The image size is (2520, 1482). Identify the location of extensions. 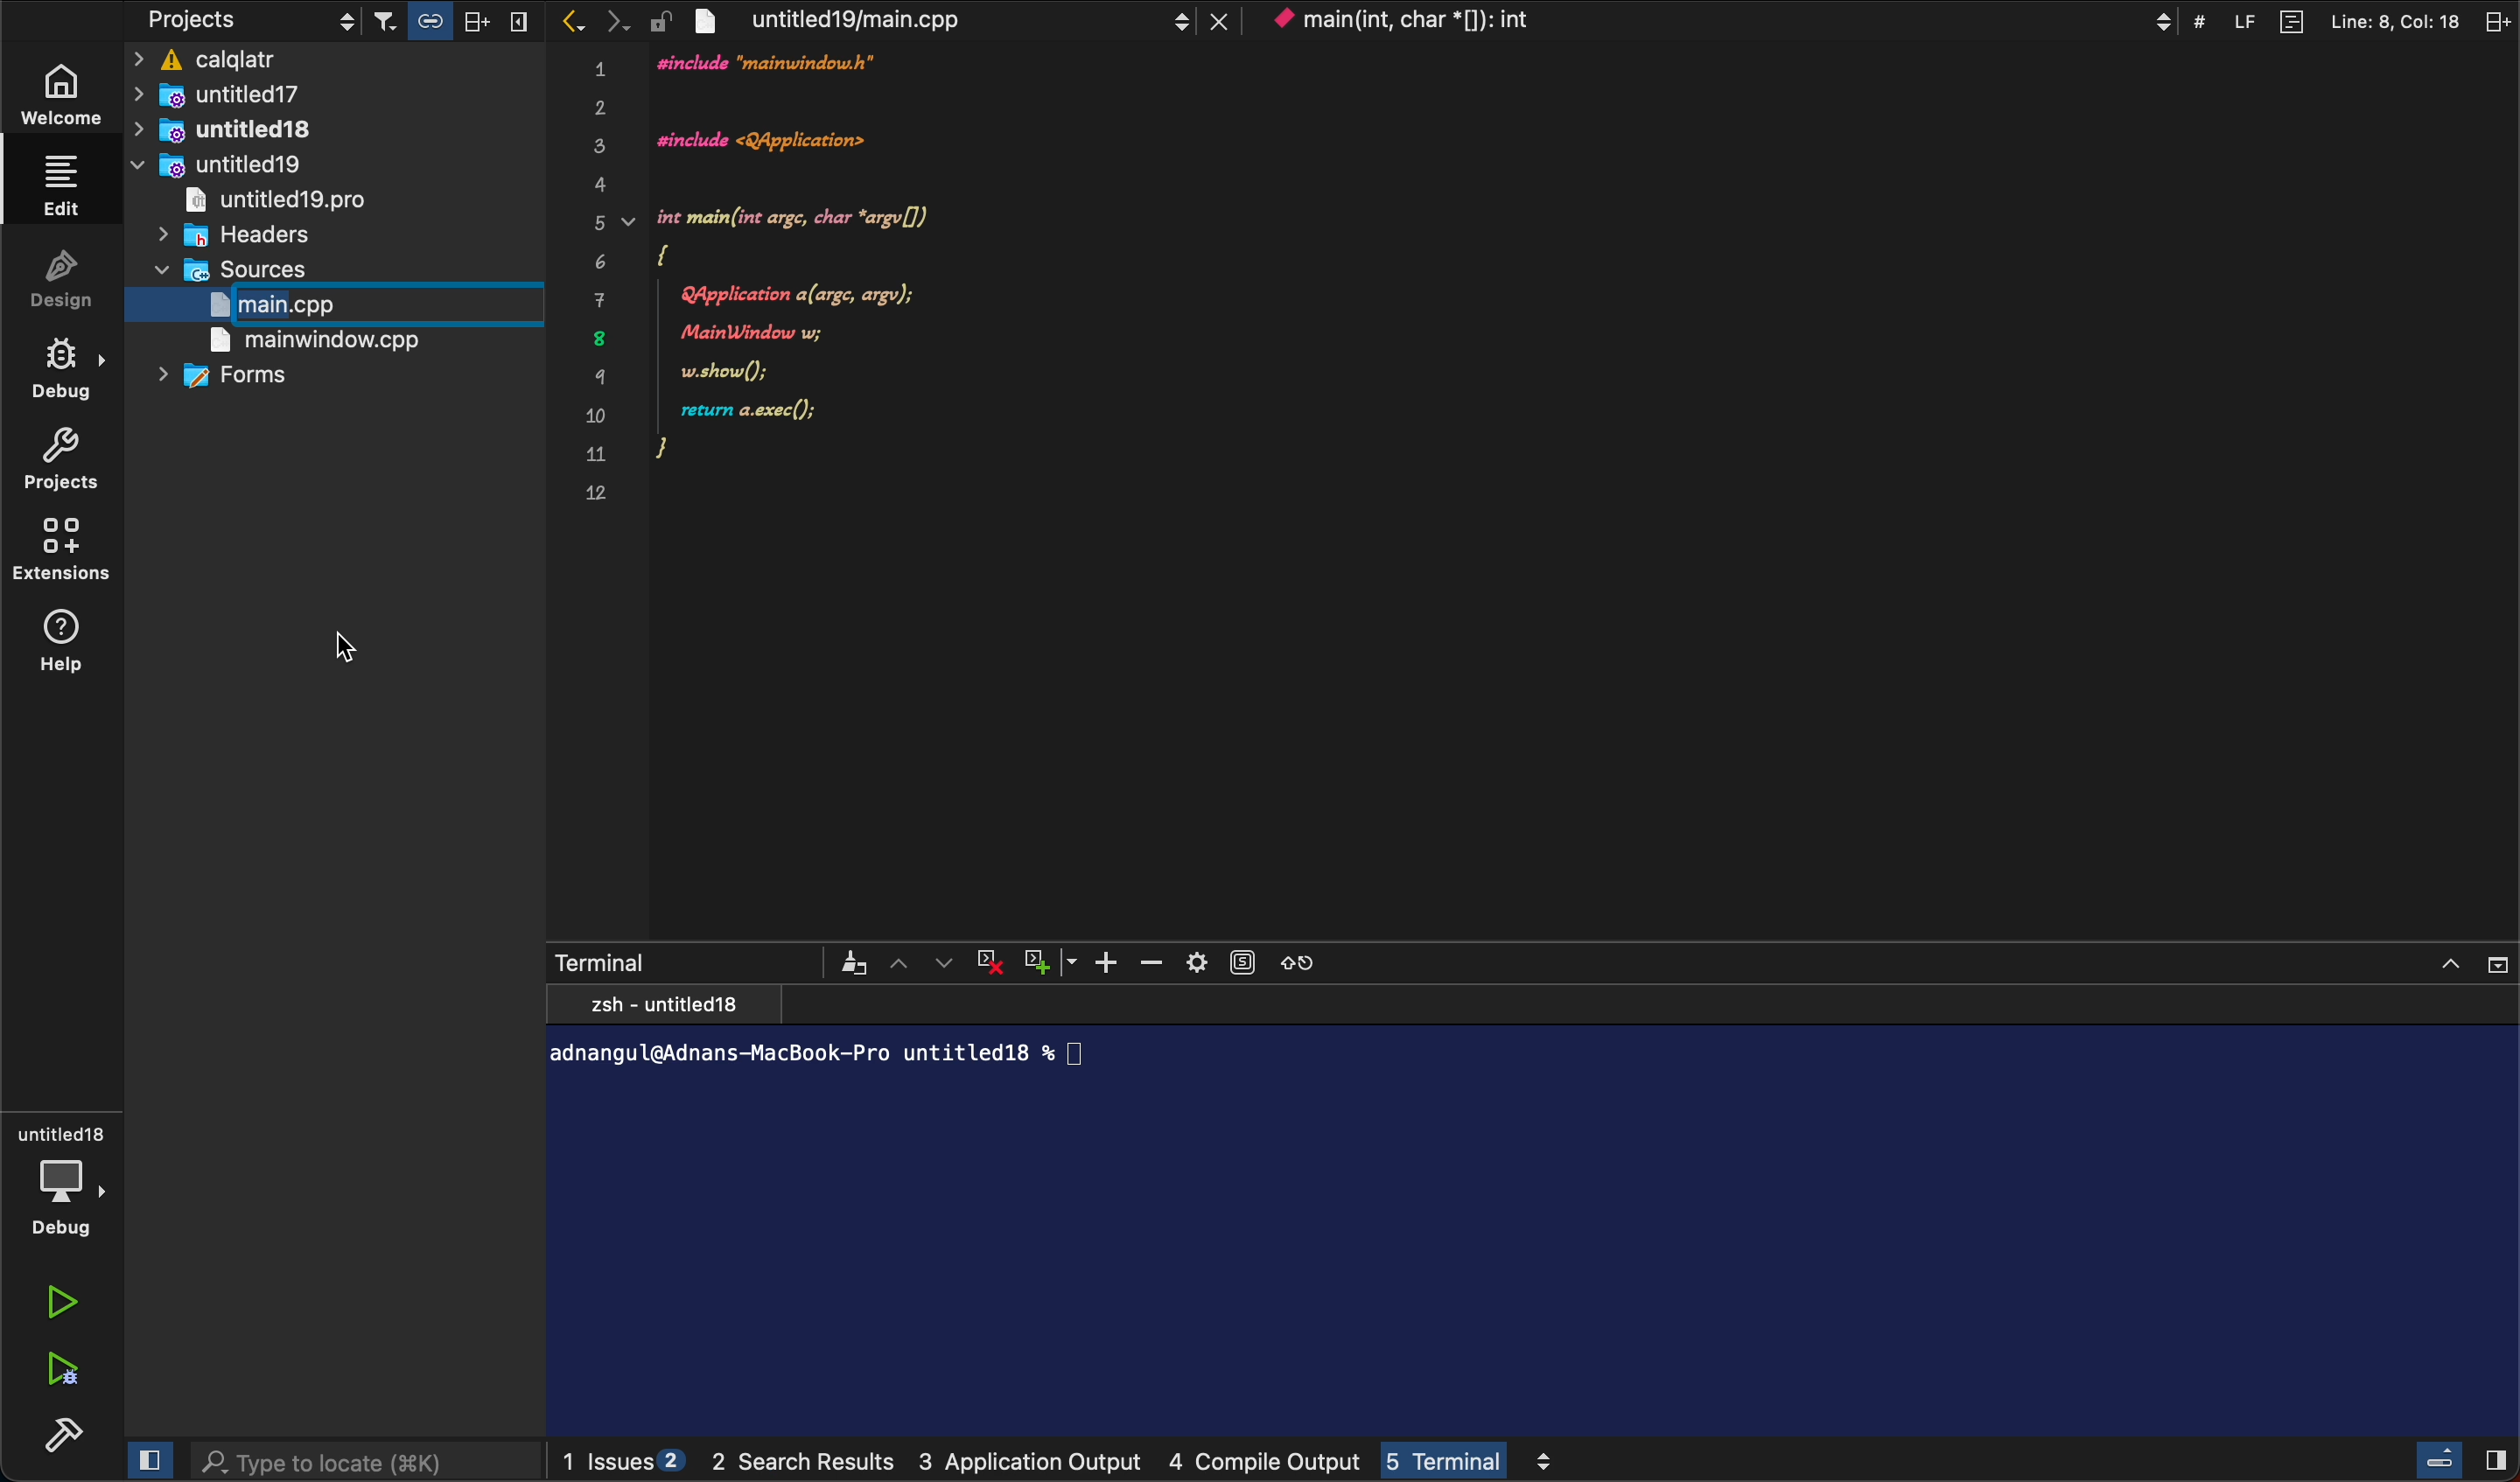
(70, 553).